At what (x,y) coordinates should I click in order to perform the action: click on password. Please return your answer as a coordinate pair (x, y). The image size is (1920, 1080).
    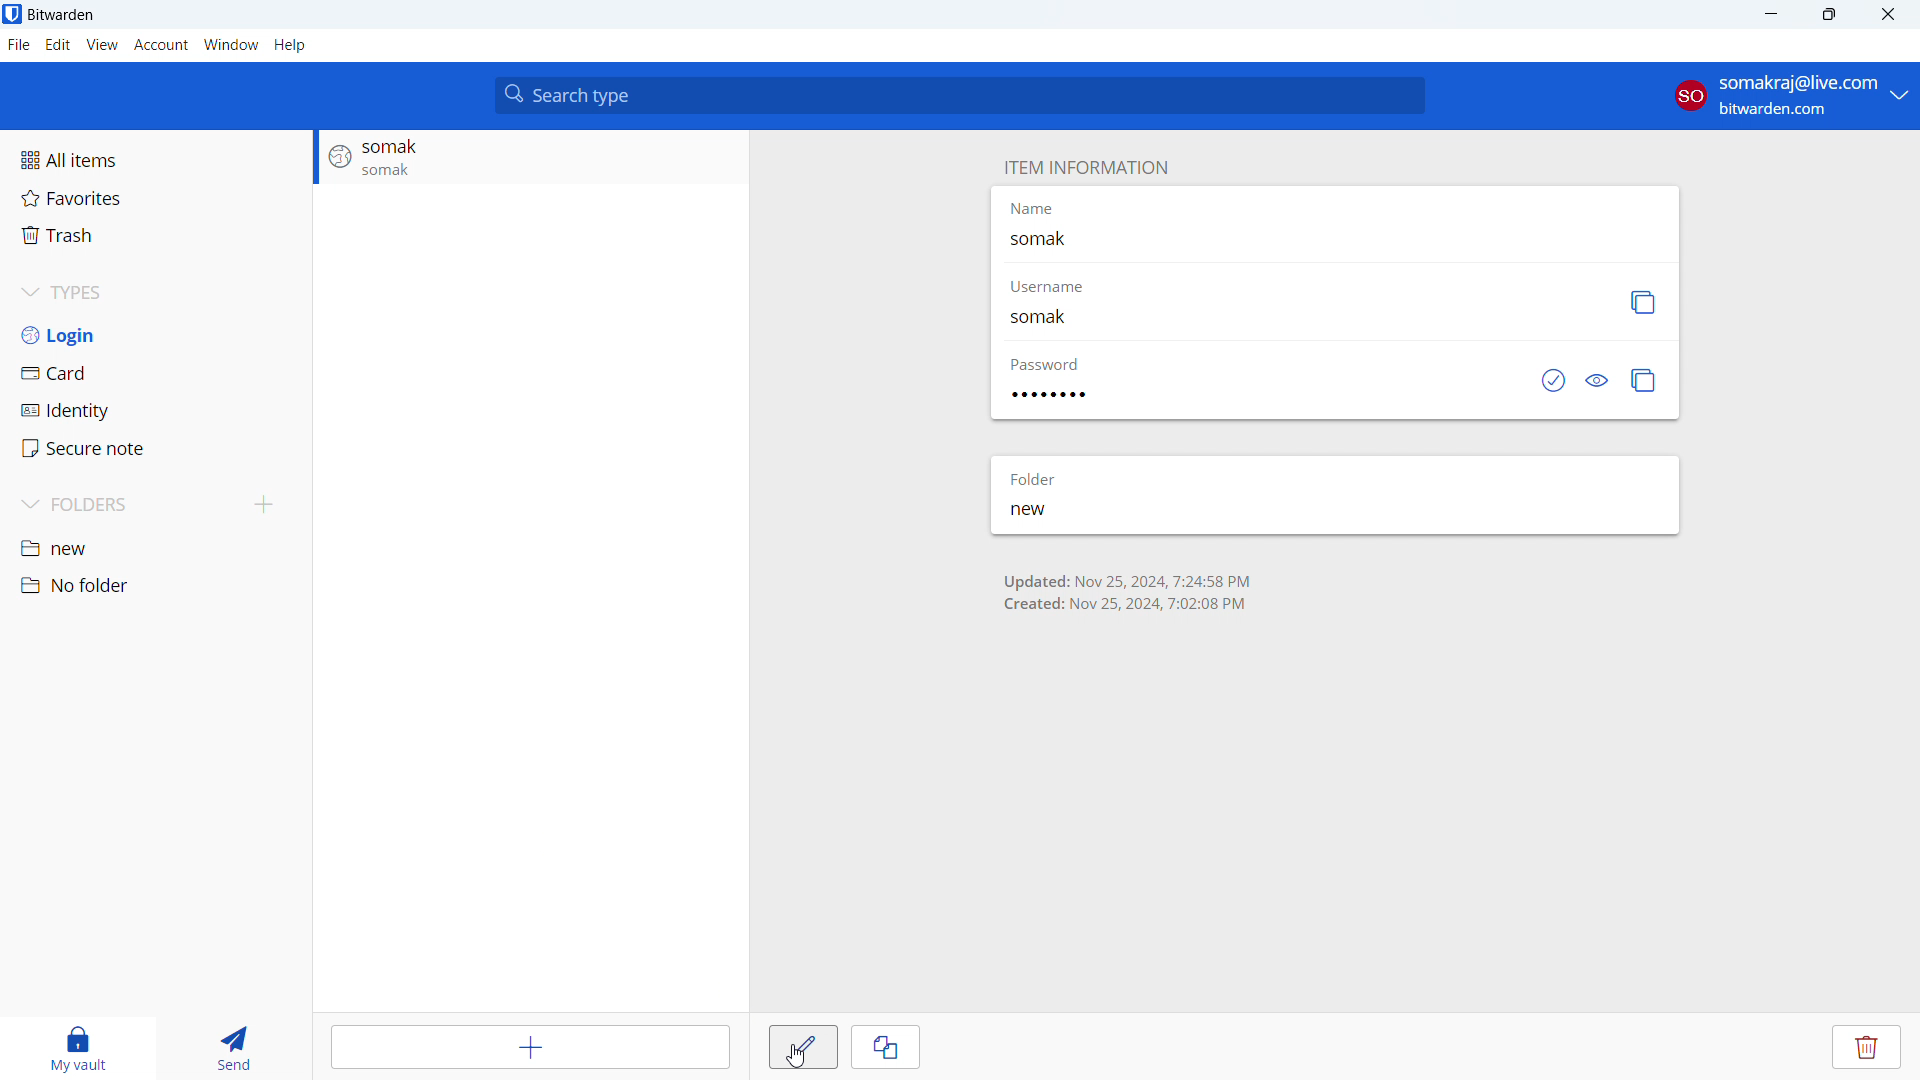
    Looking at the image, I should click on (1048, 364).